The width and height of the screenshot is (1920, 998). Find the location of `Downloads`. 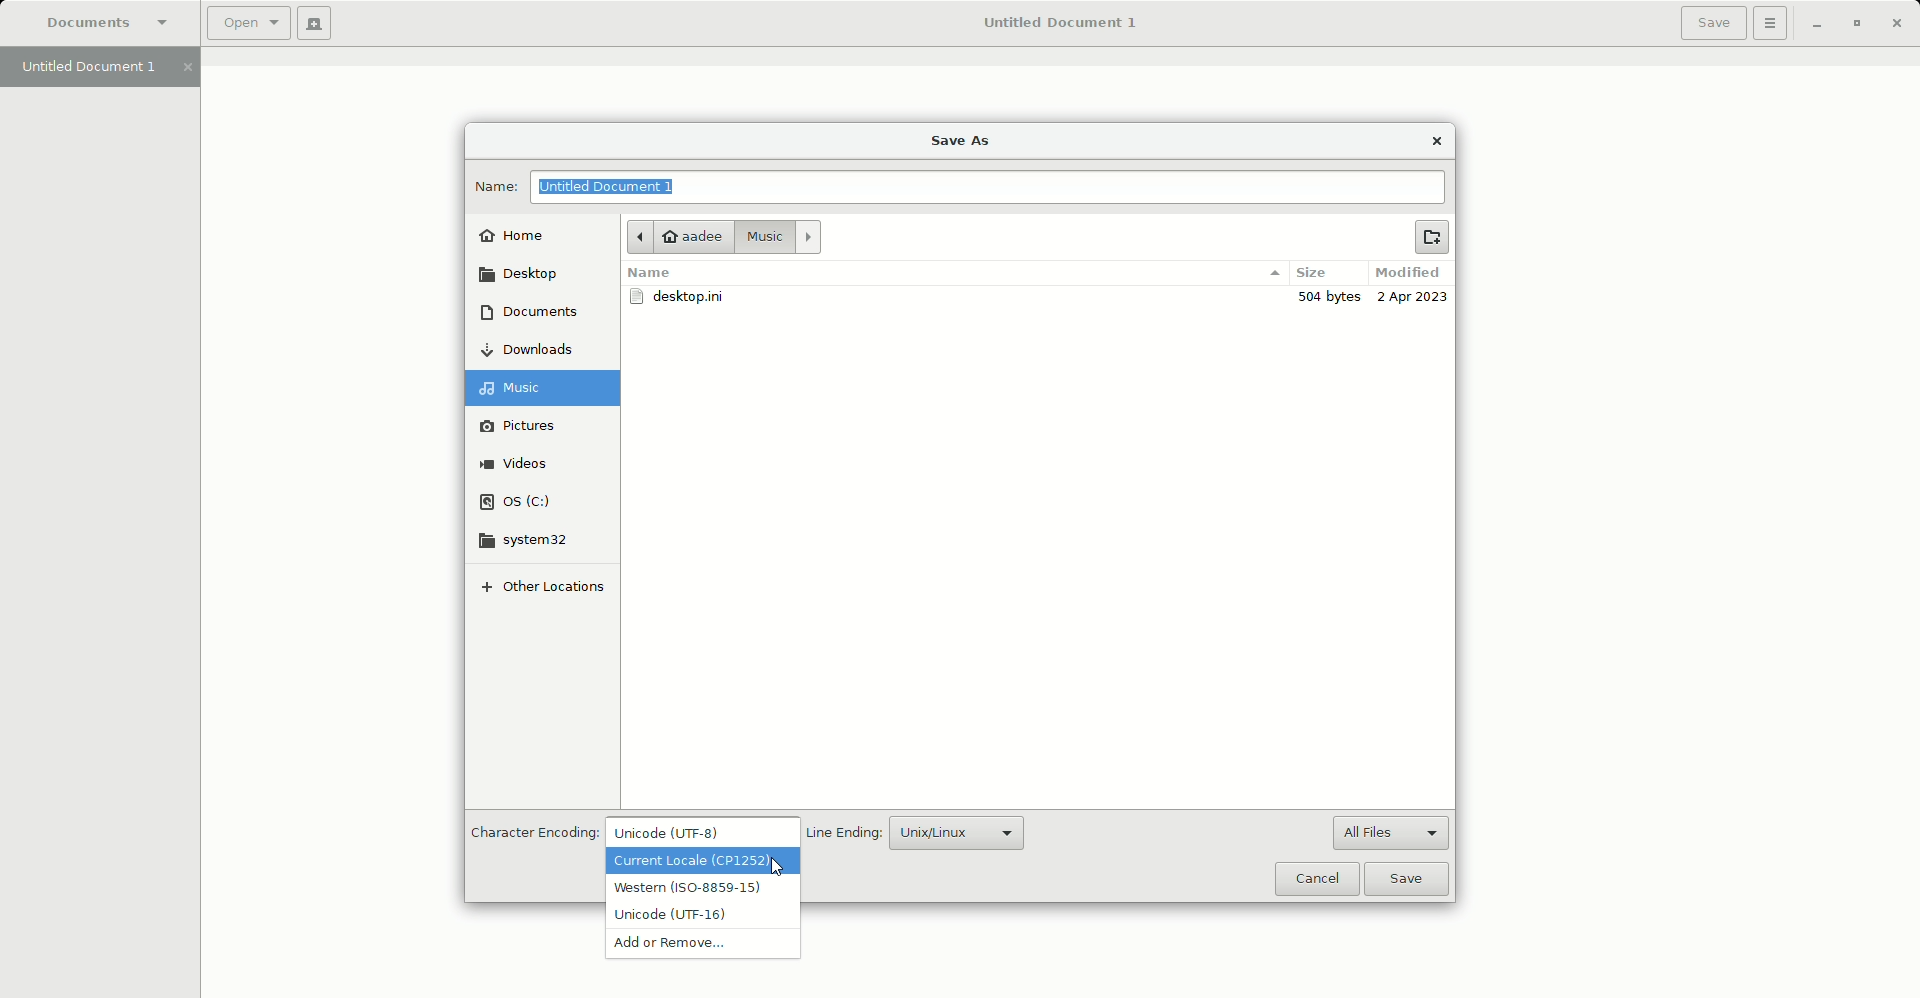

Downloads is located at coordinates (536, 350).